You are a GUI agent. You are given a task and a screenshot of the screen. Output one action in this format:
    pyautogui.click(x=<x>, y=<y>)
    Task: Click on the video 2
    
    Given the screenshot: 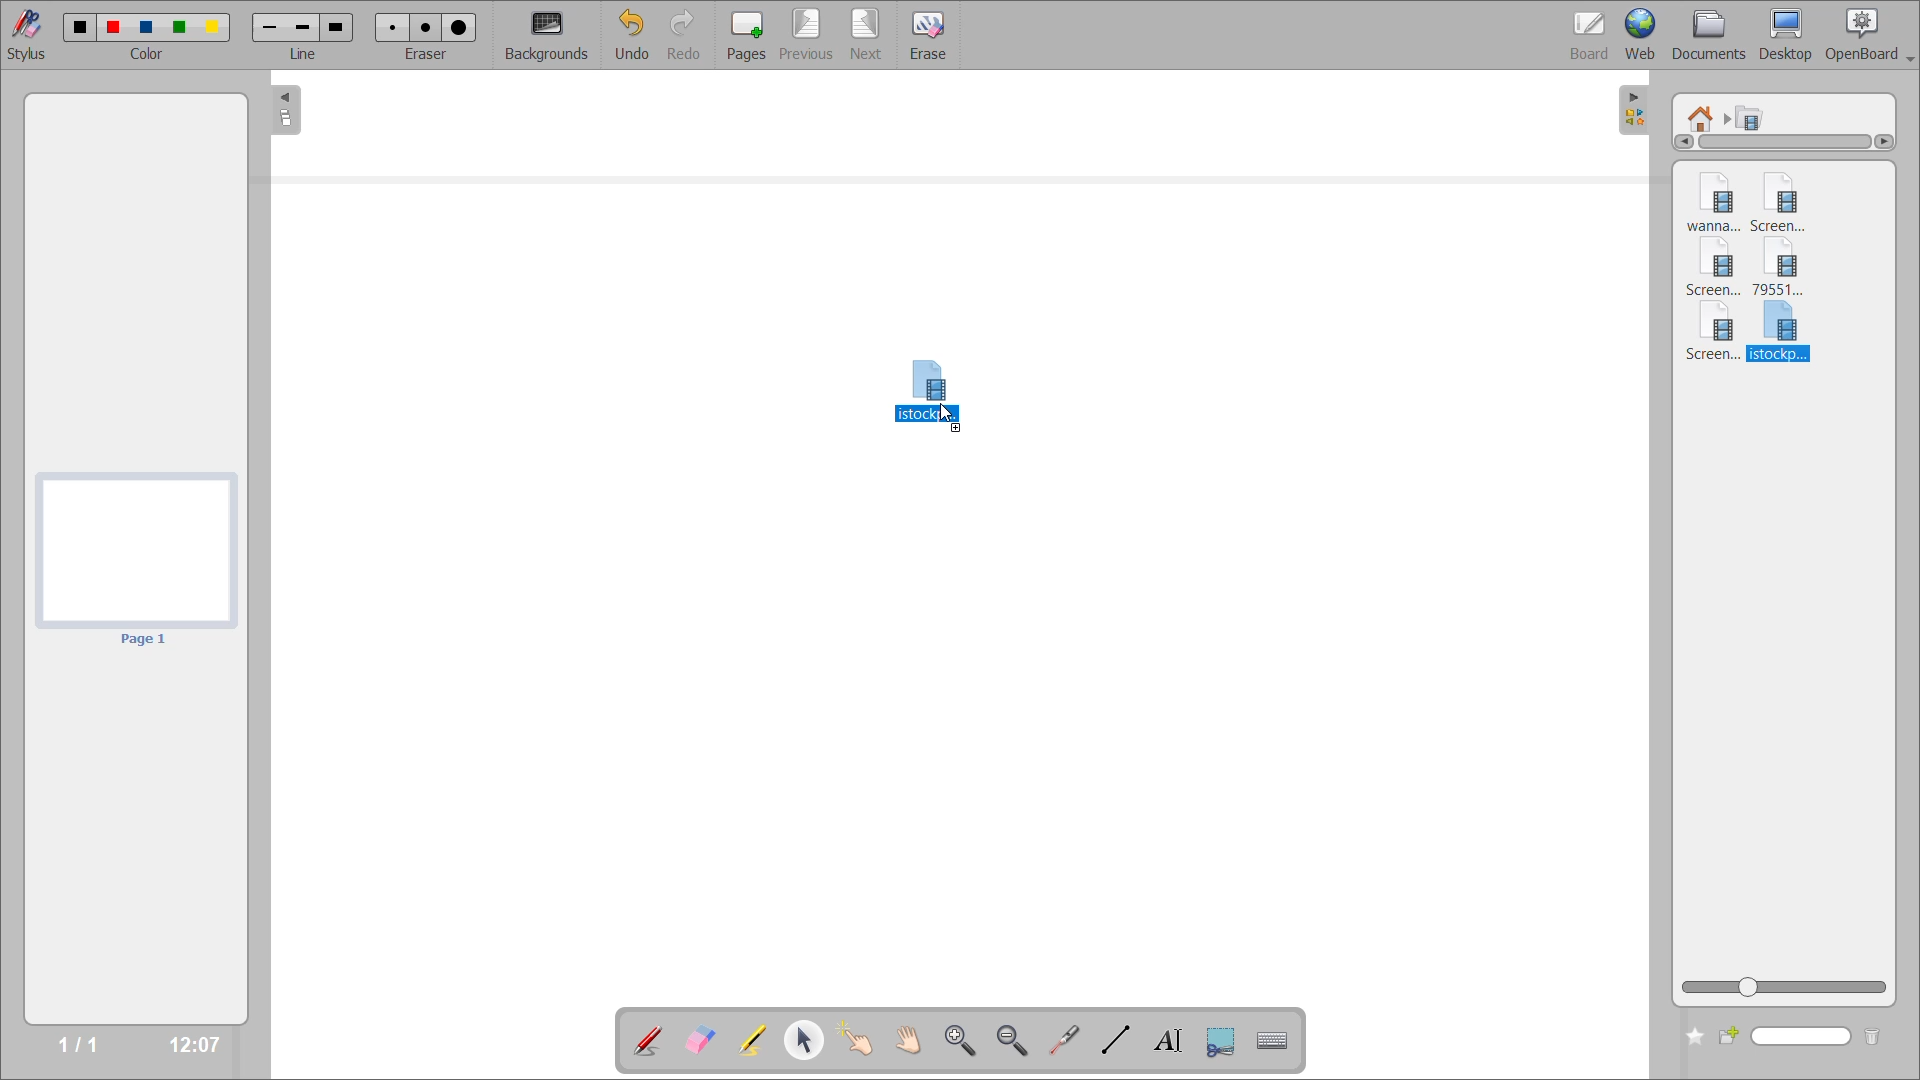 What is the action you would take?
    pyautogui.click(x=1786, y=200)
    